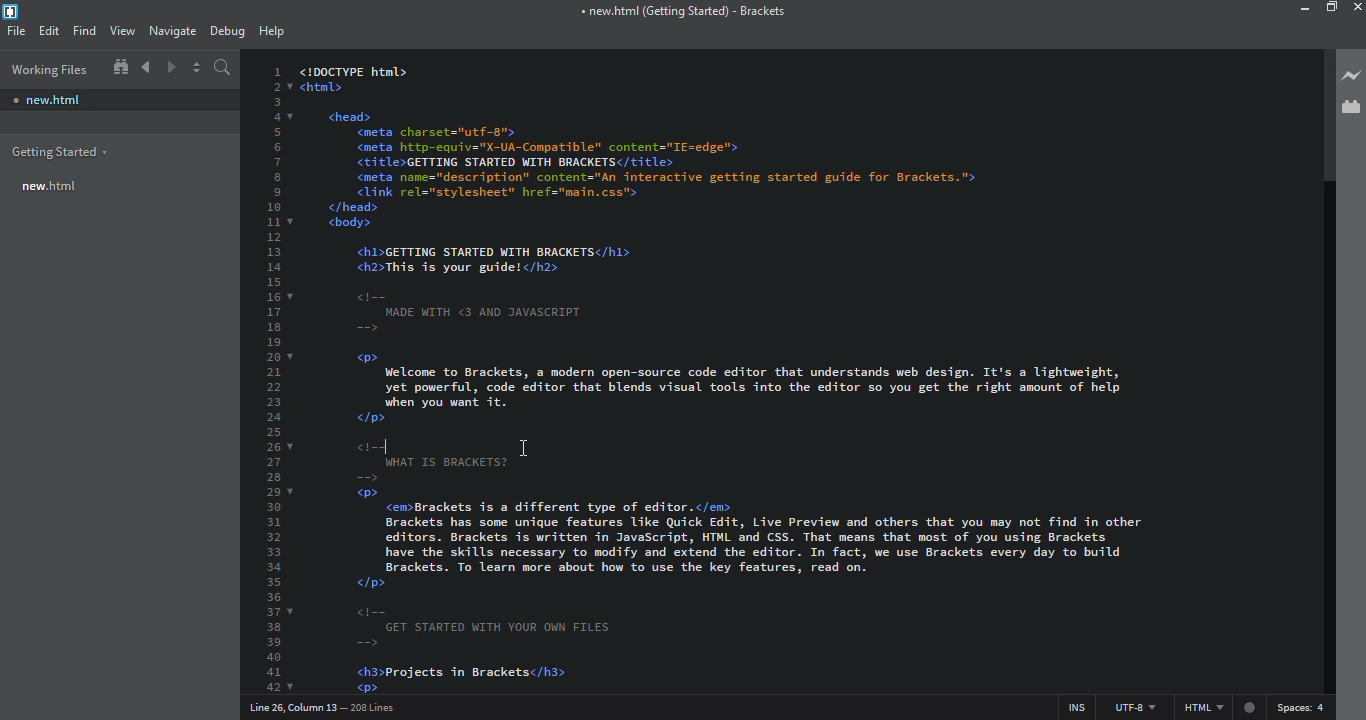 Image resolution: width=1366 pixels, height=720 pixels. I want to click on cursor, so click(515, 447).